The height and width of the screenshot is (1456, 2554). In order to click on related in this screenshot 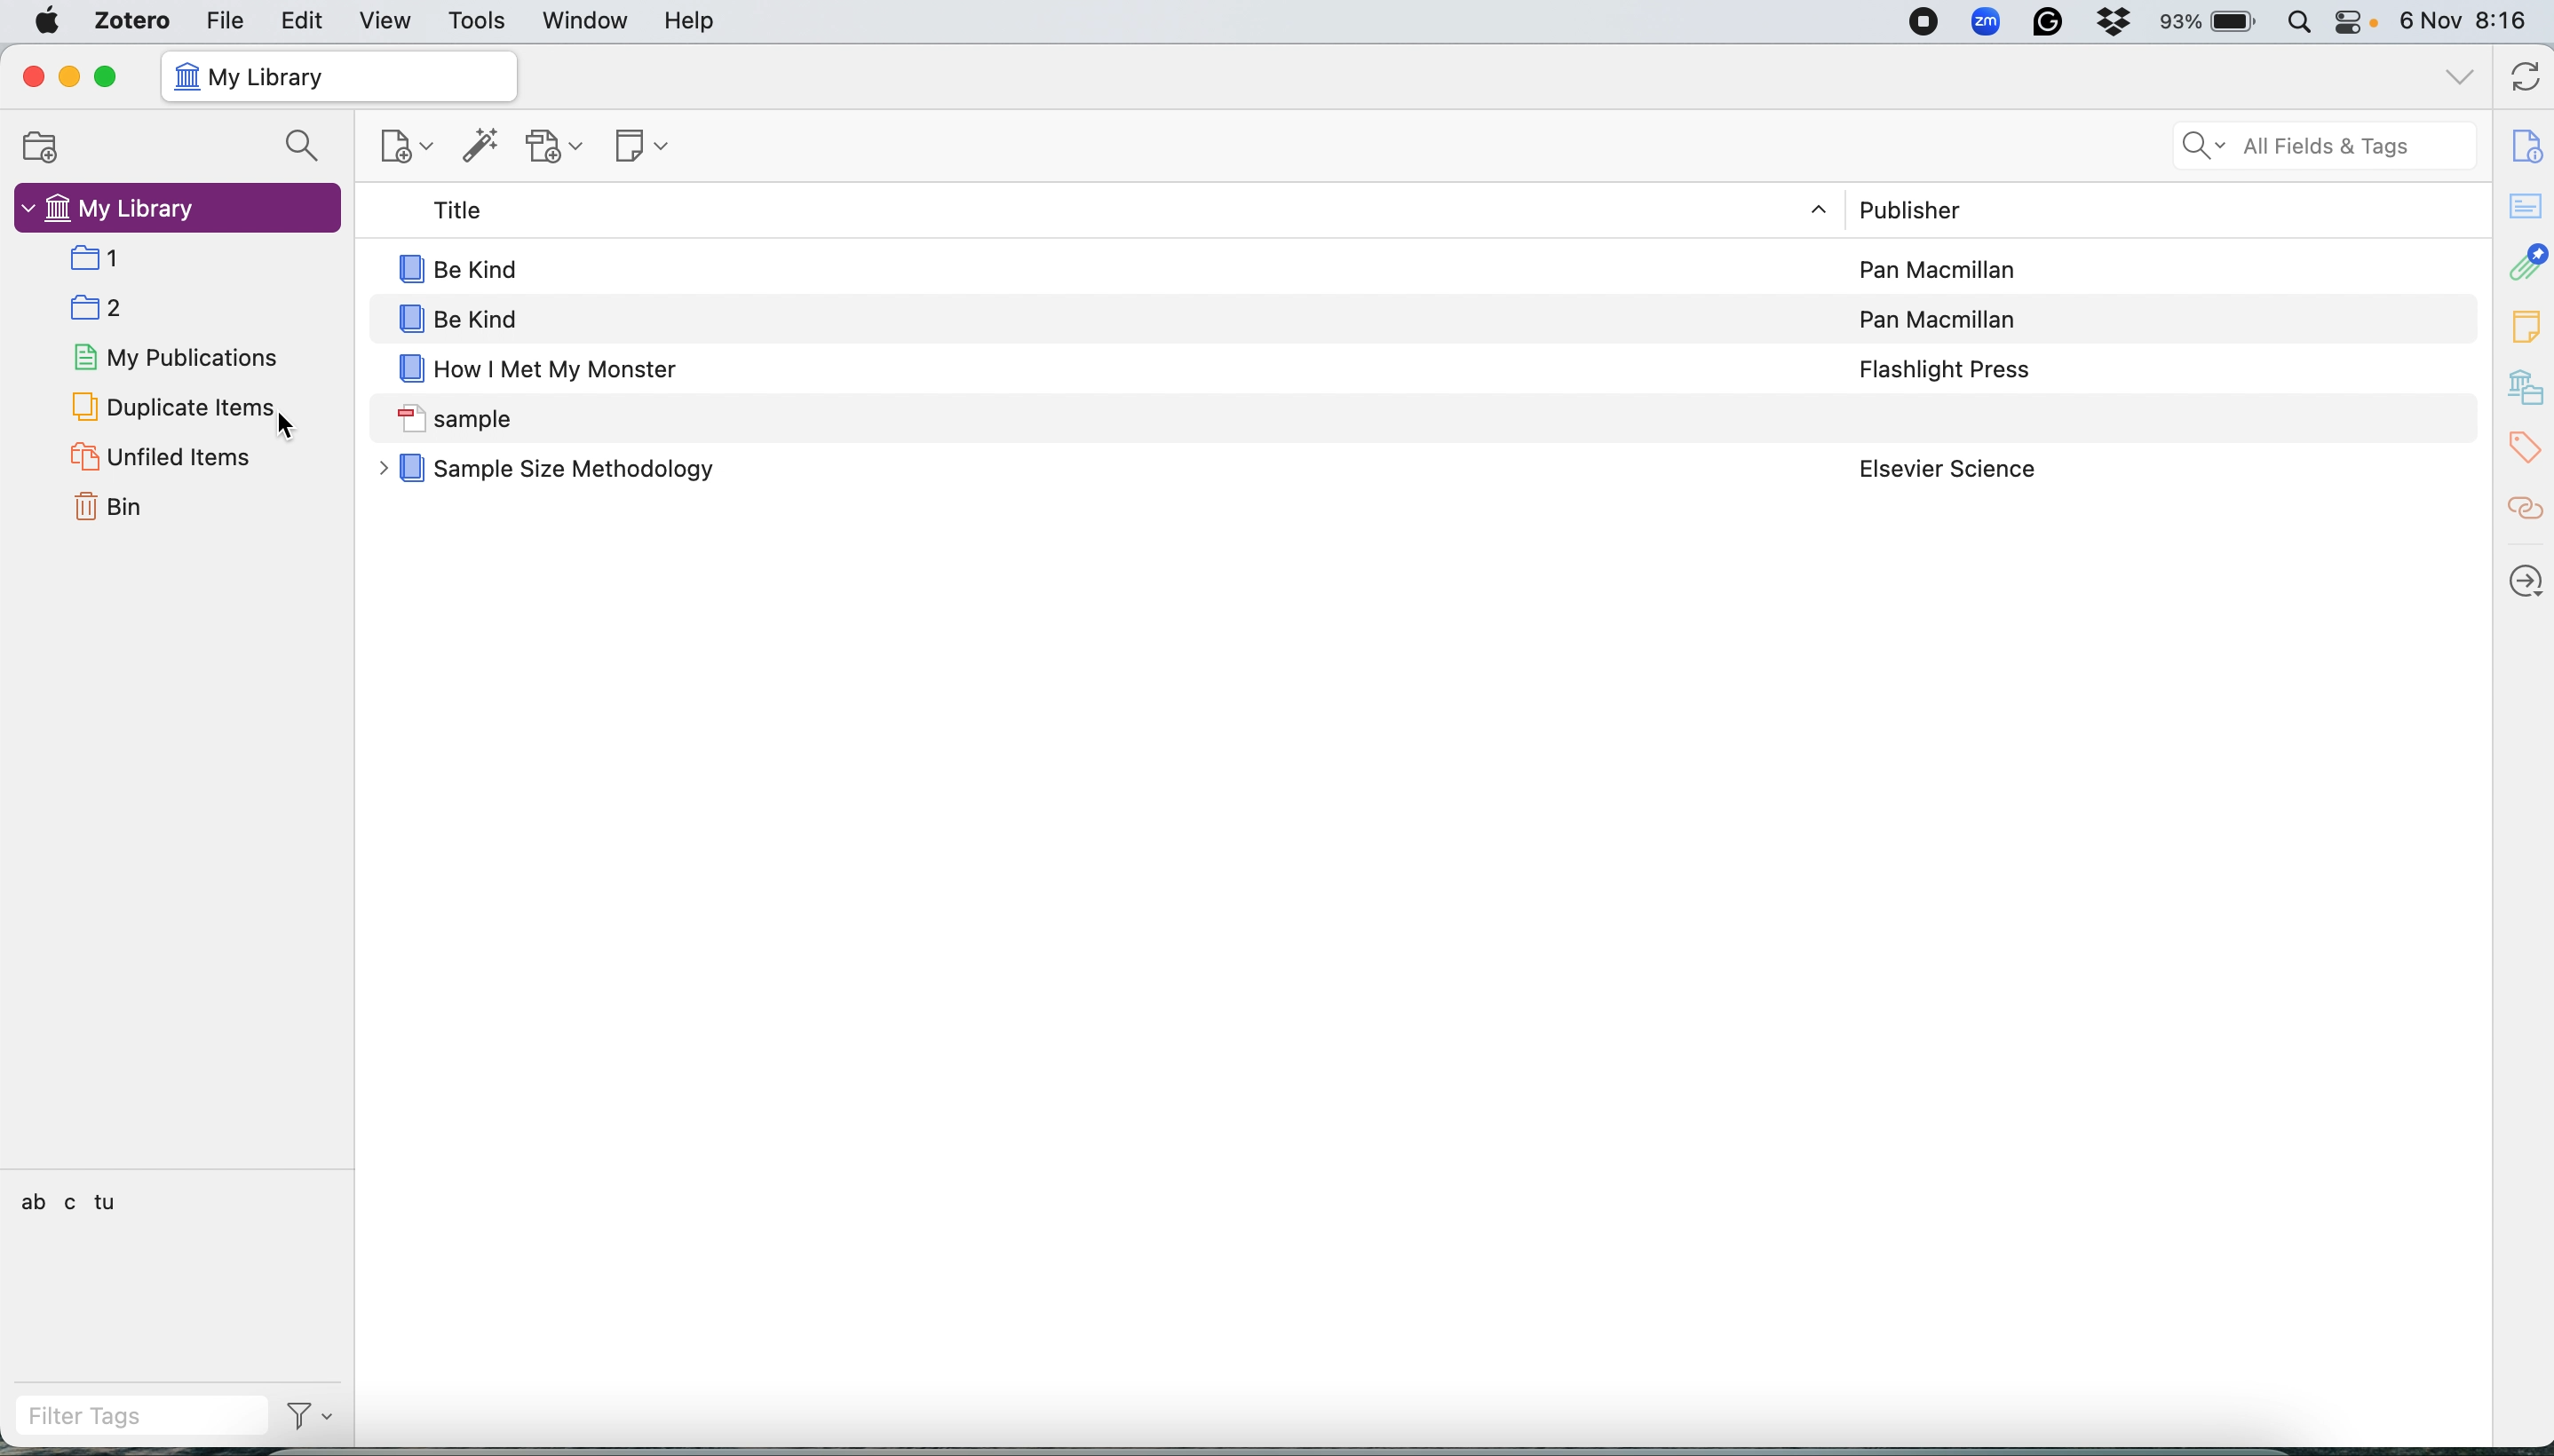, I will do `click(2525, 510)`.